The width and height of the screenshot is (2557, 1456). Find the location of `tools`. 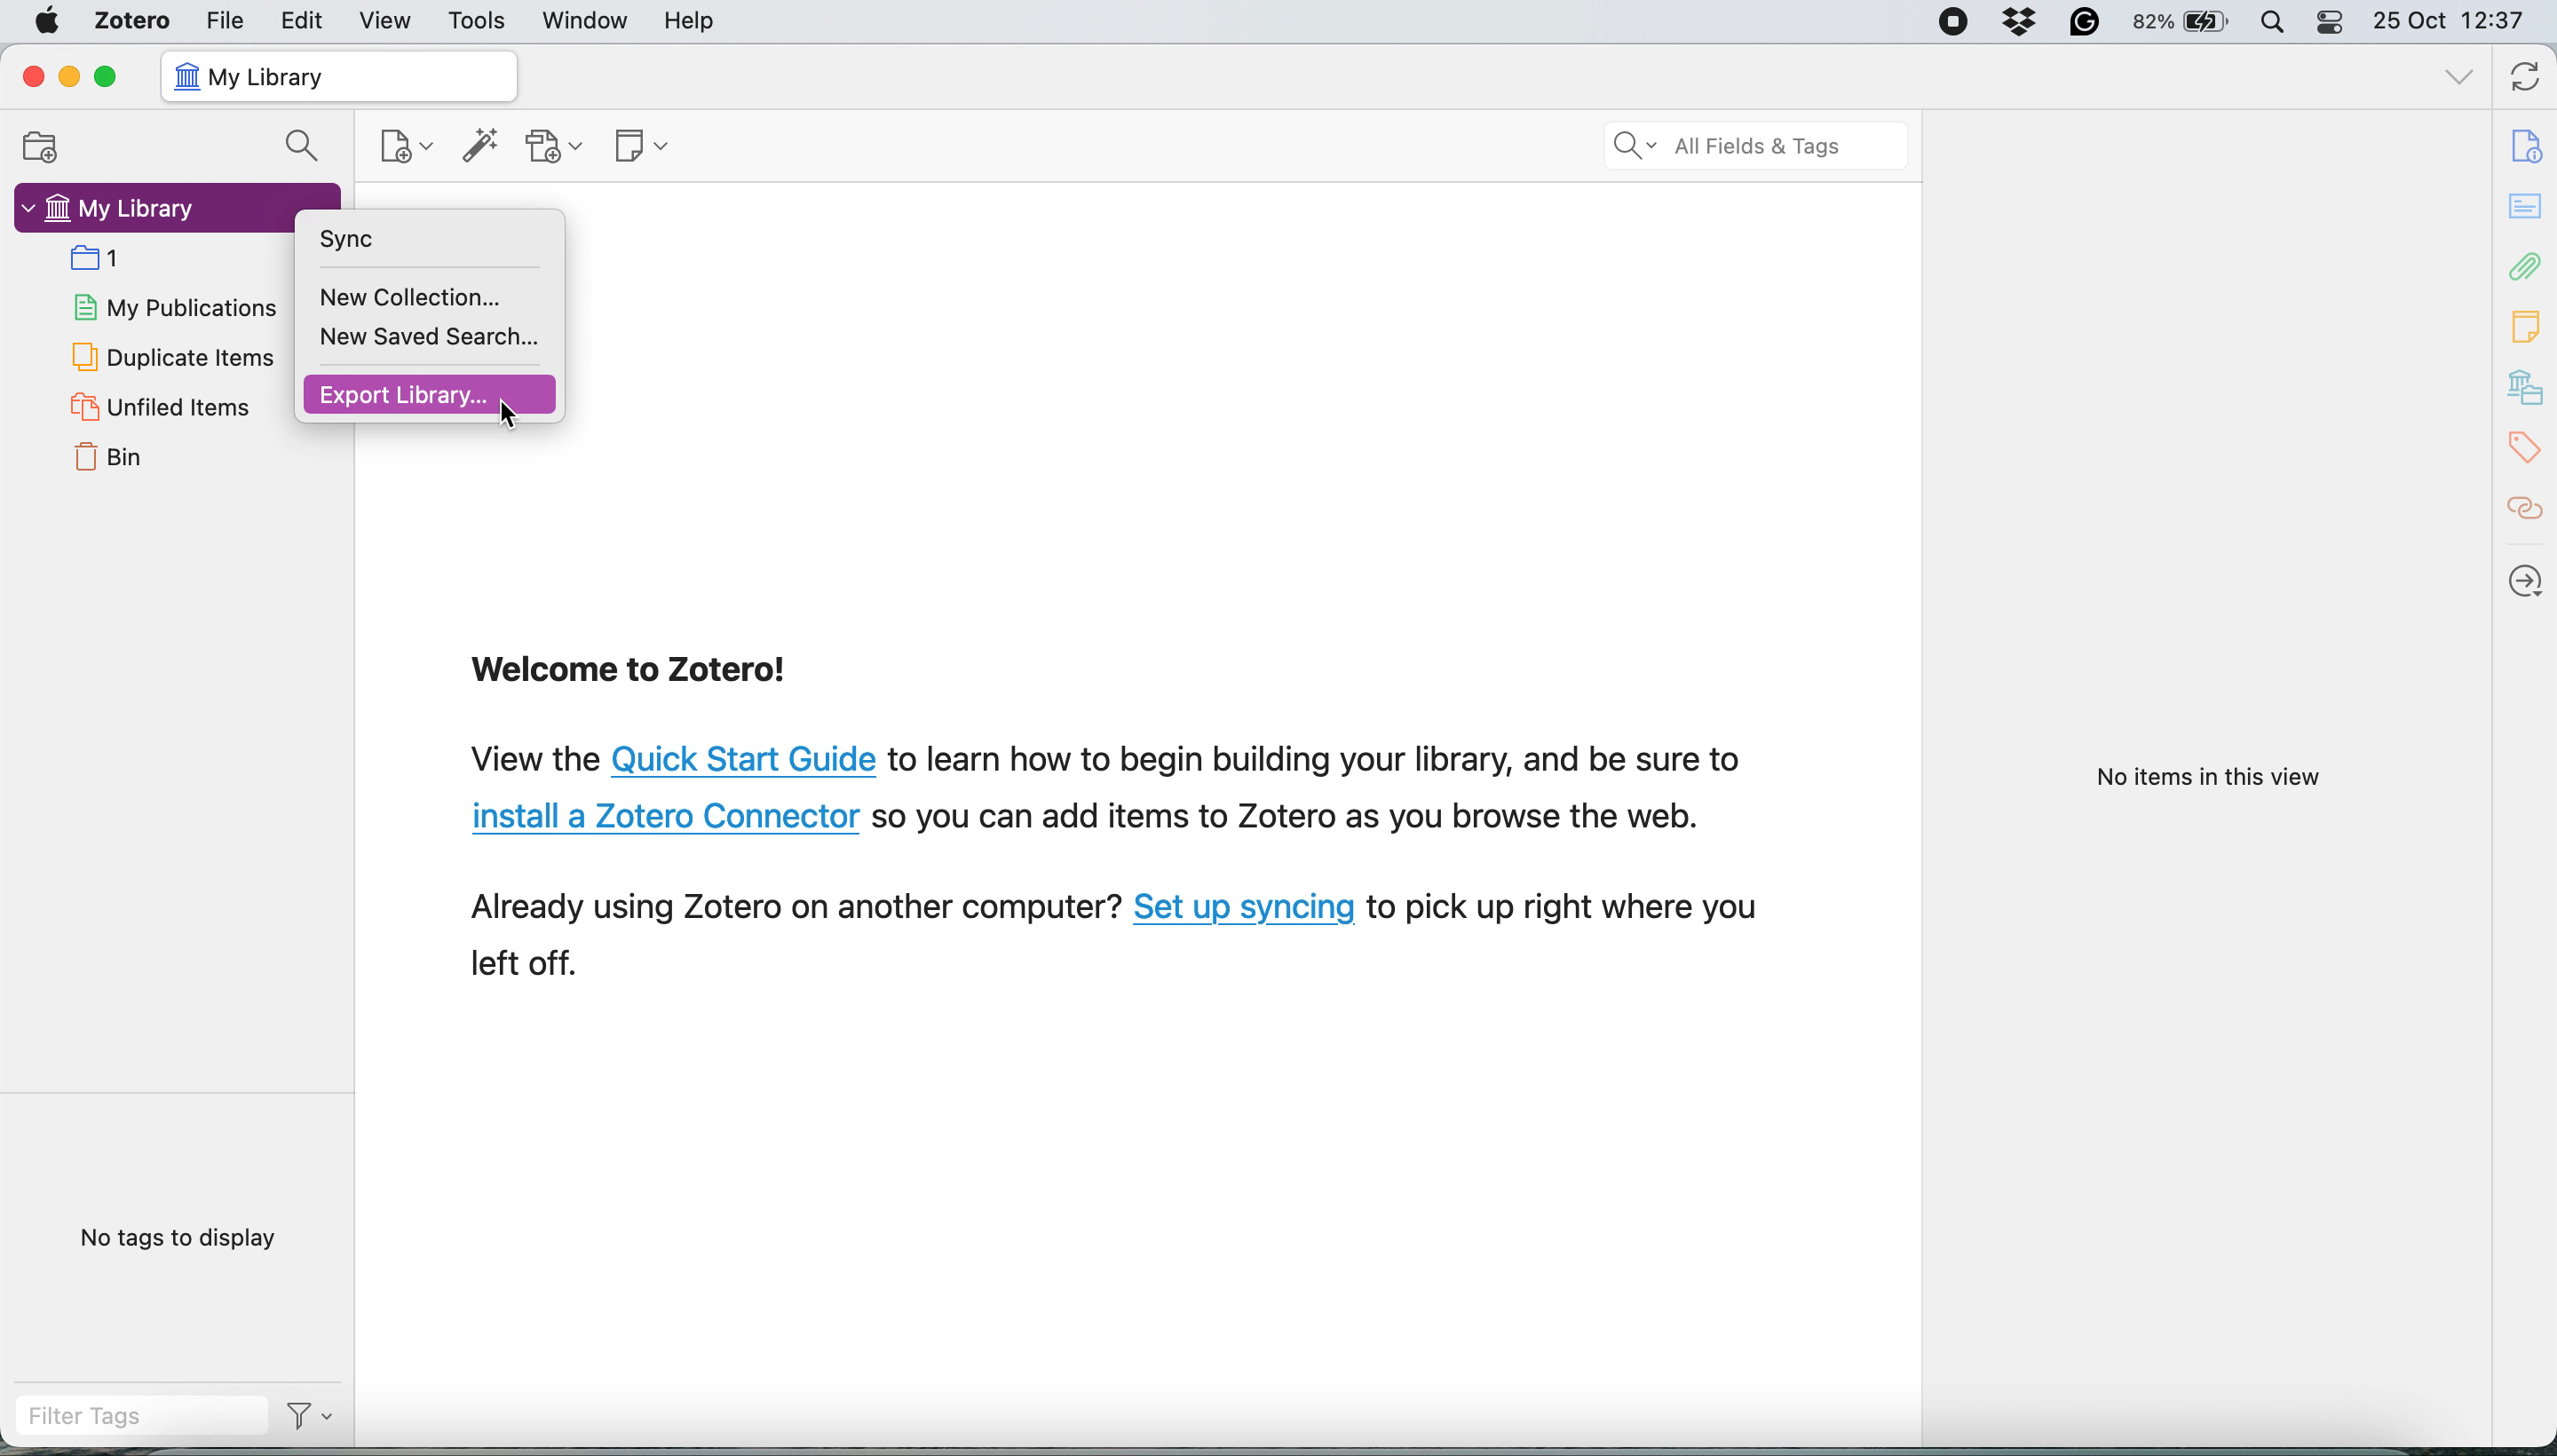

tools is located at coordinates (480, 21).